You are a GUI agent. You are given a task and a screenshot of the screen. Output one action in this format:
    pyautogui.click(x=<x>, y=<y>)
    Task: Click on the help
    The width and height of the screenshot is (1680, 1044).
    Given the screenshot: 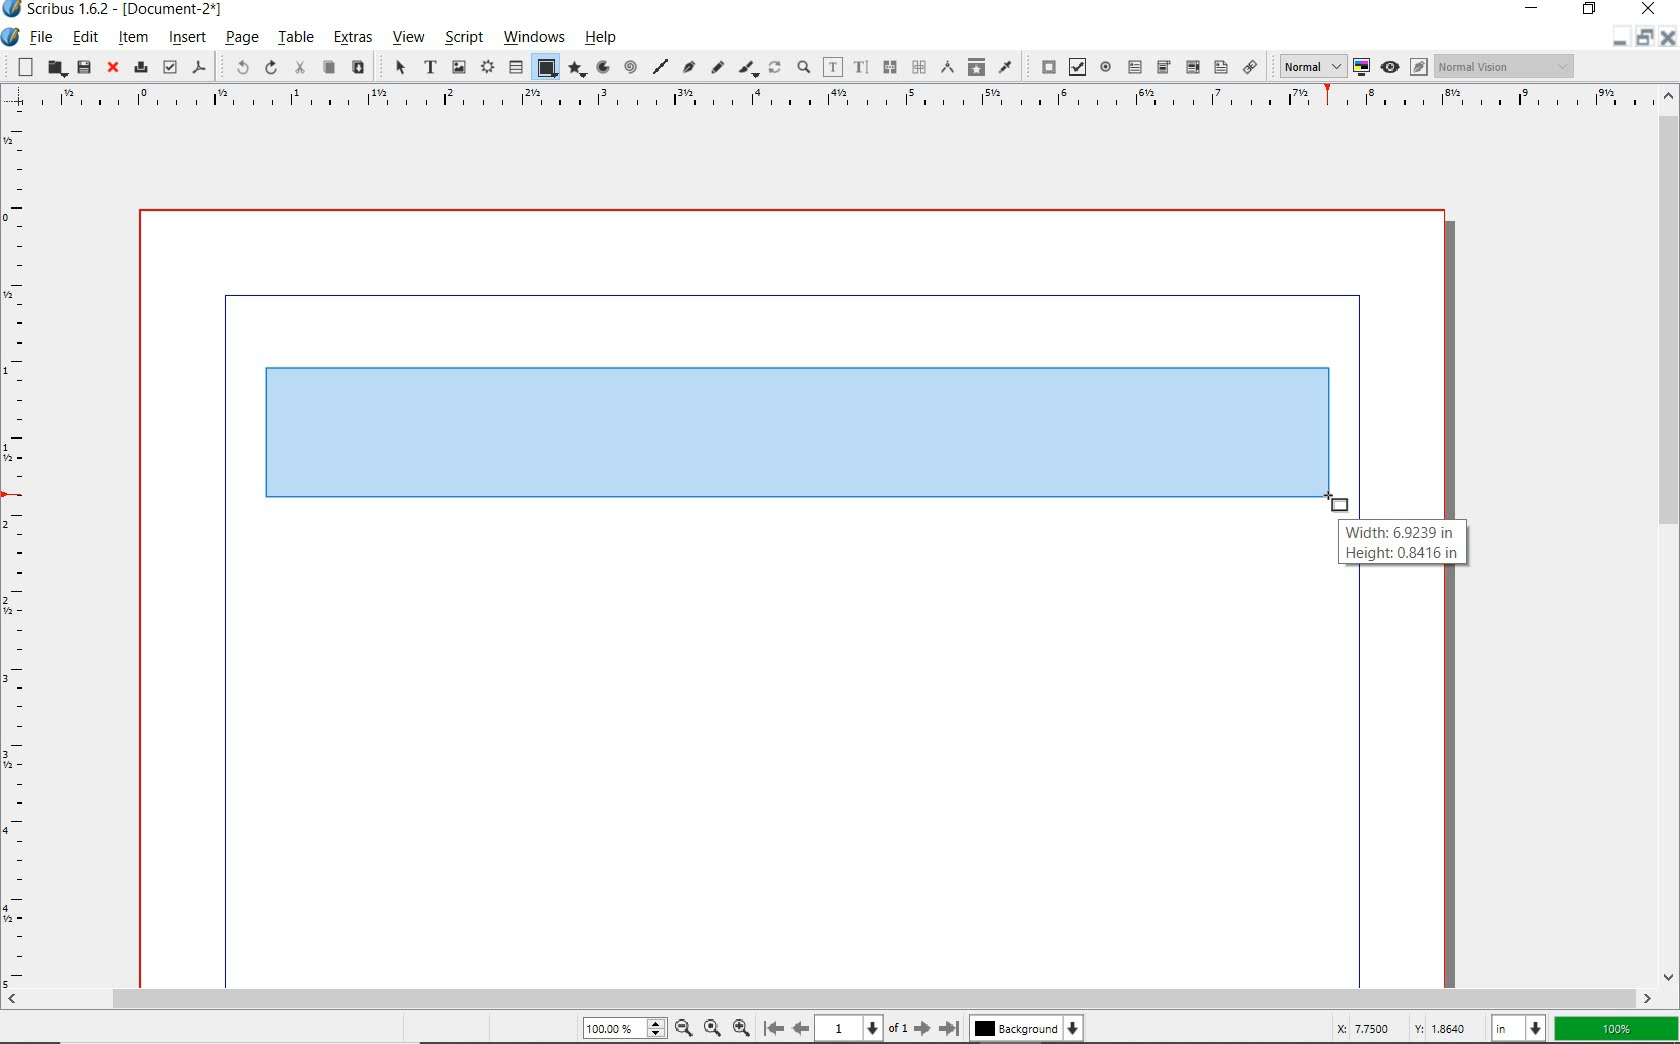 What is the action you would take?
    pyautogui.click(x=604, y=37)
    